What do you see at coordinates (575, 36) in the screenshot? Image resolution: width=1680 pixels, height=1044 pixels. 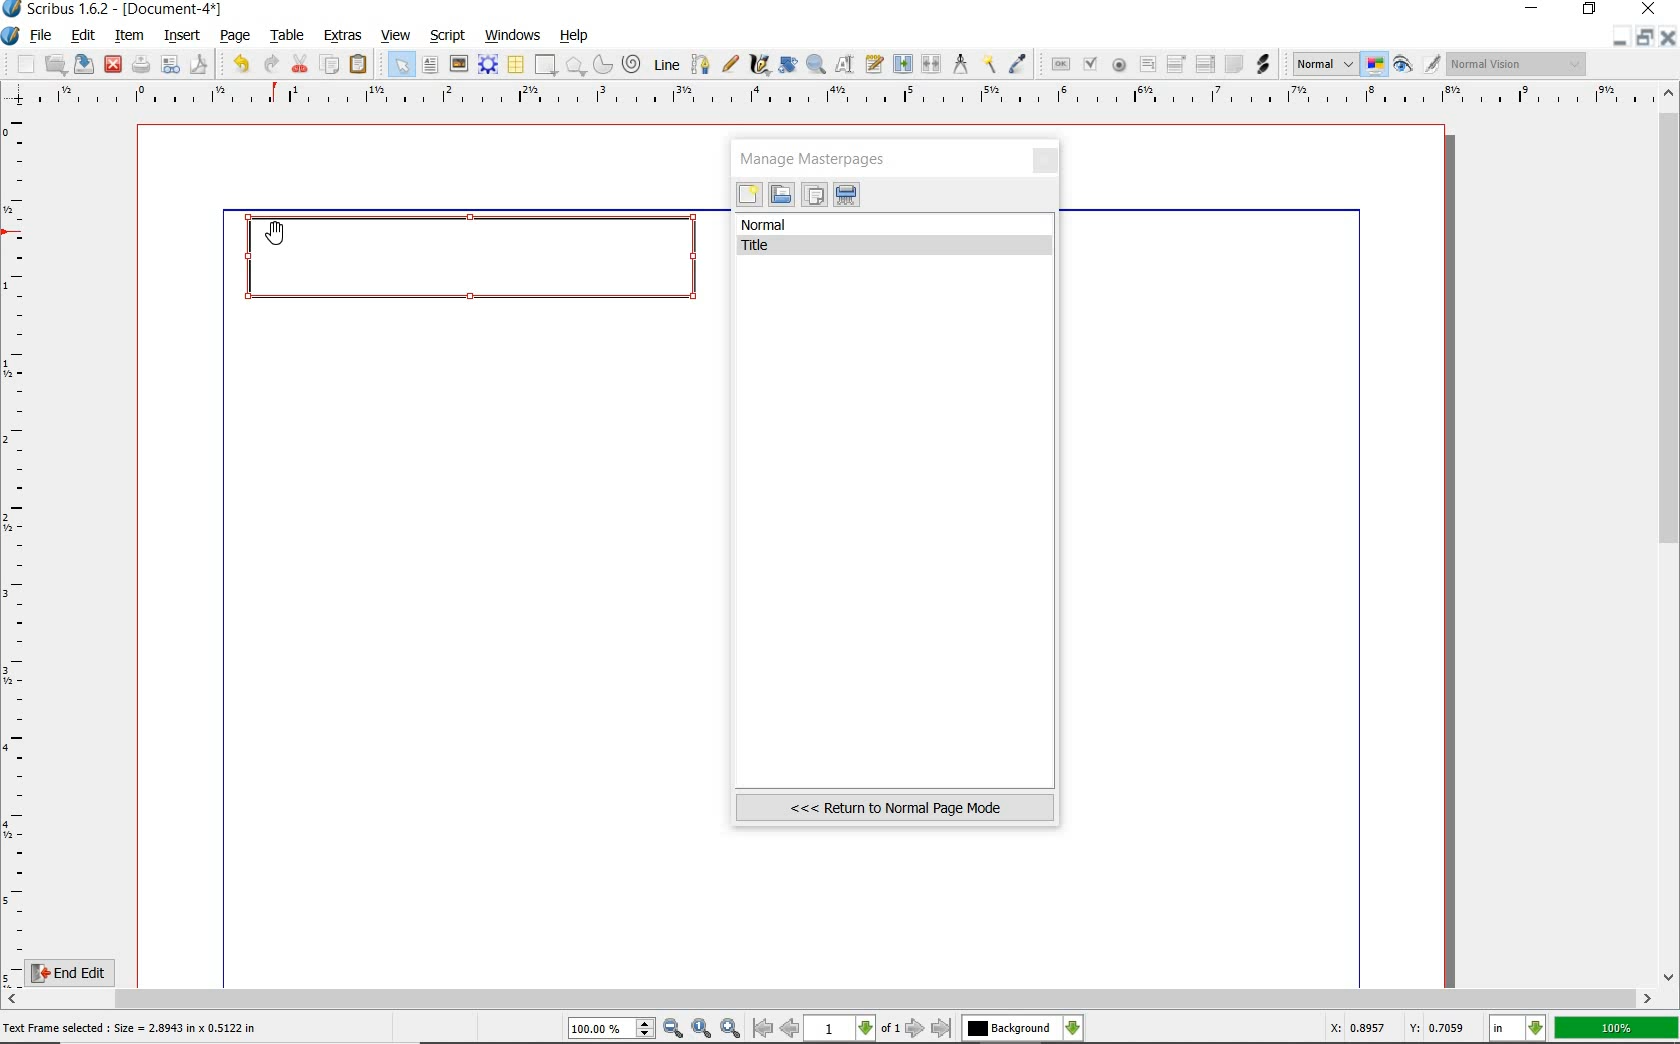 I see `help` at bounding box center [575, 36].